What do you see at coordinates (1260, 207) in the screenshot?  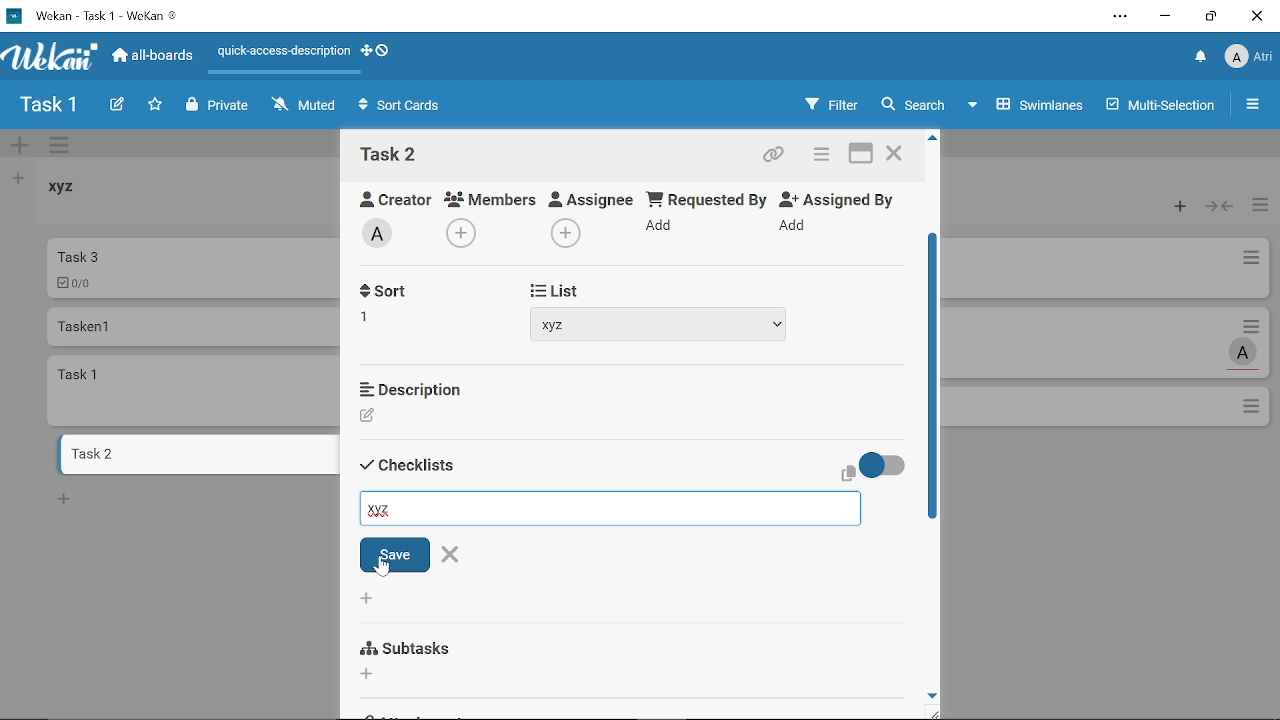 I see `Manage card actions` at bounding box center [1260, 207].